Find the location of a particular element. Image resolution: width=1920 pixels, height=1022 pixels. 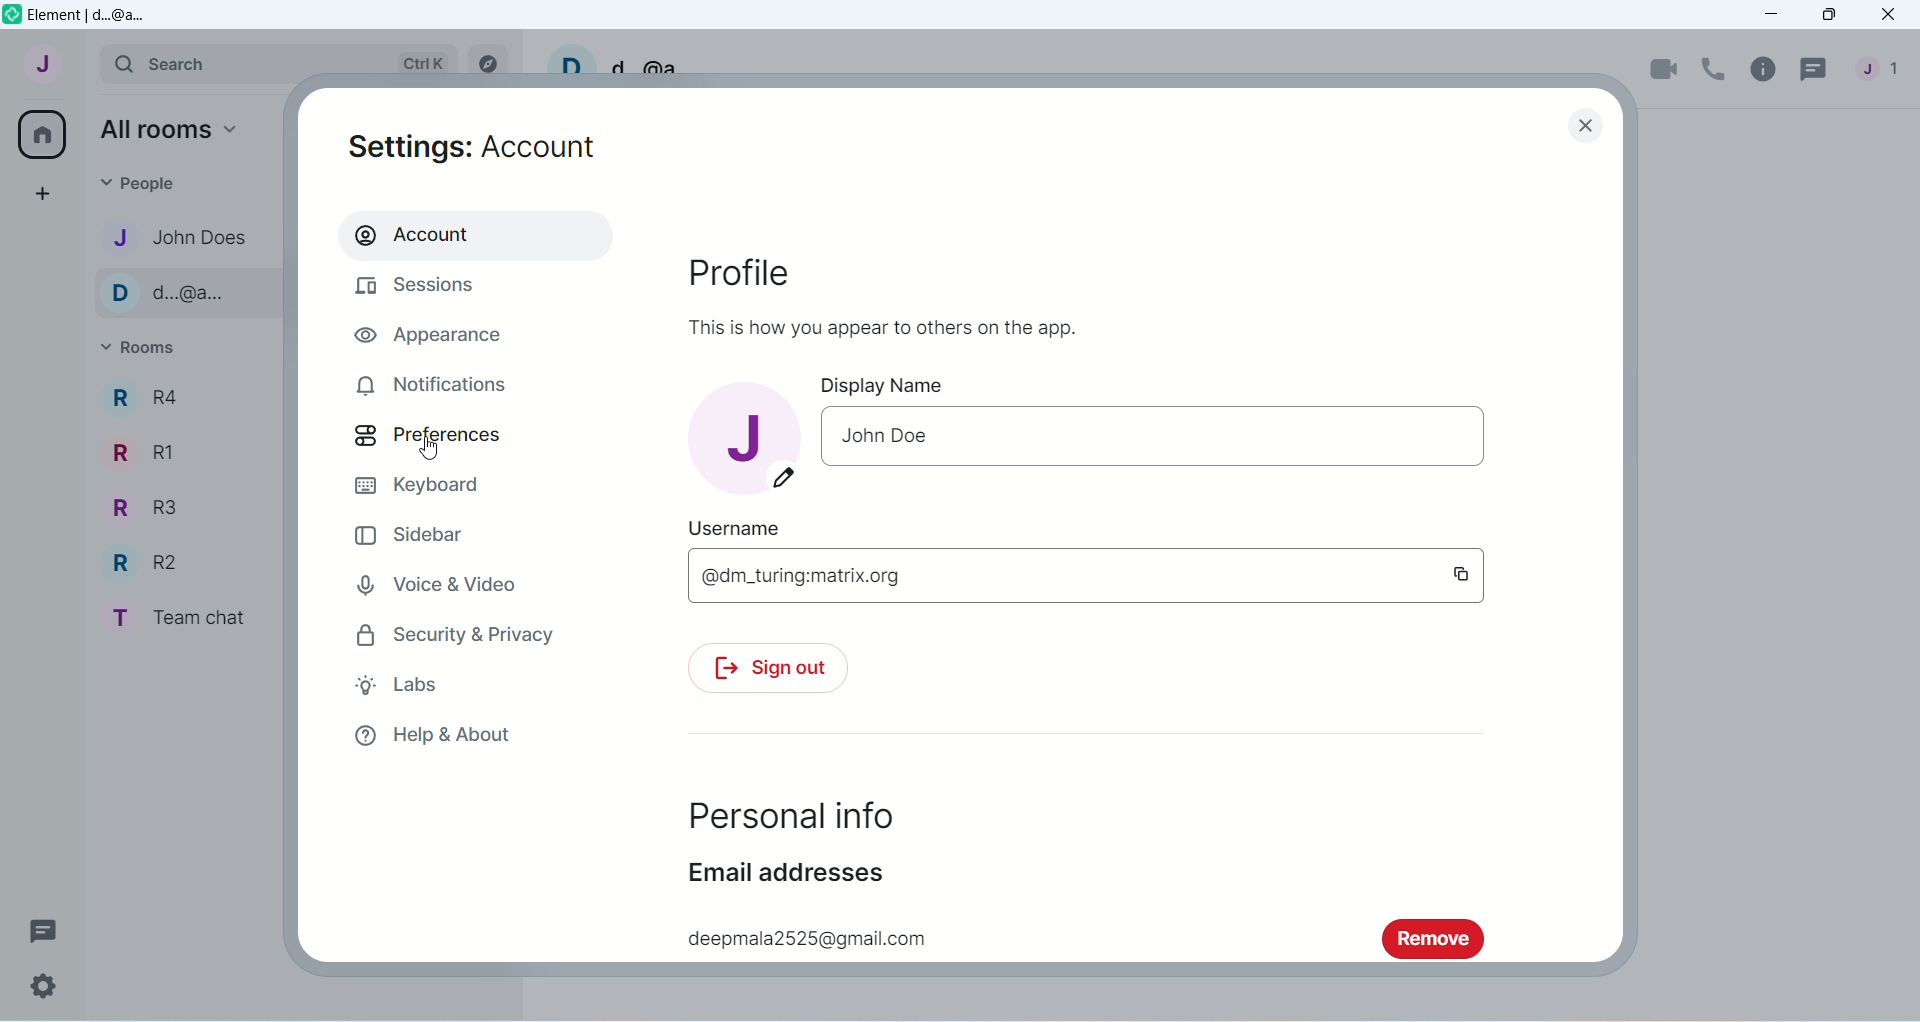

Labs is located at coordinates (431, 684).